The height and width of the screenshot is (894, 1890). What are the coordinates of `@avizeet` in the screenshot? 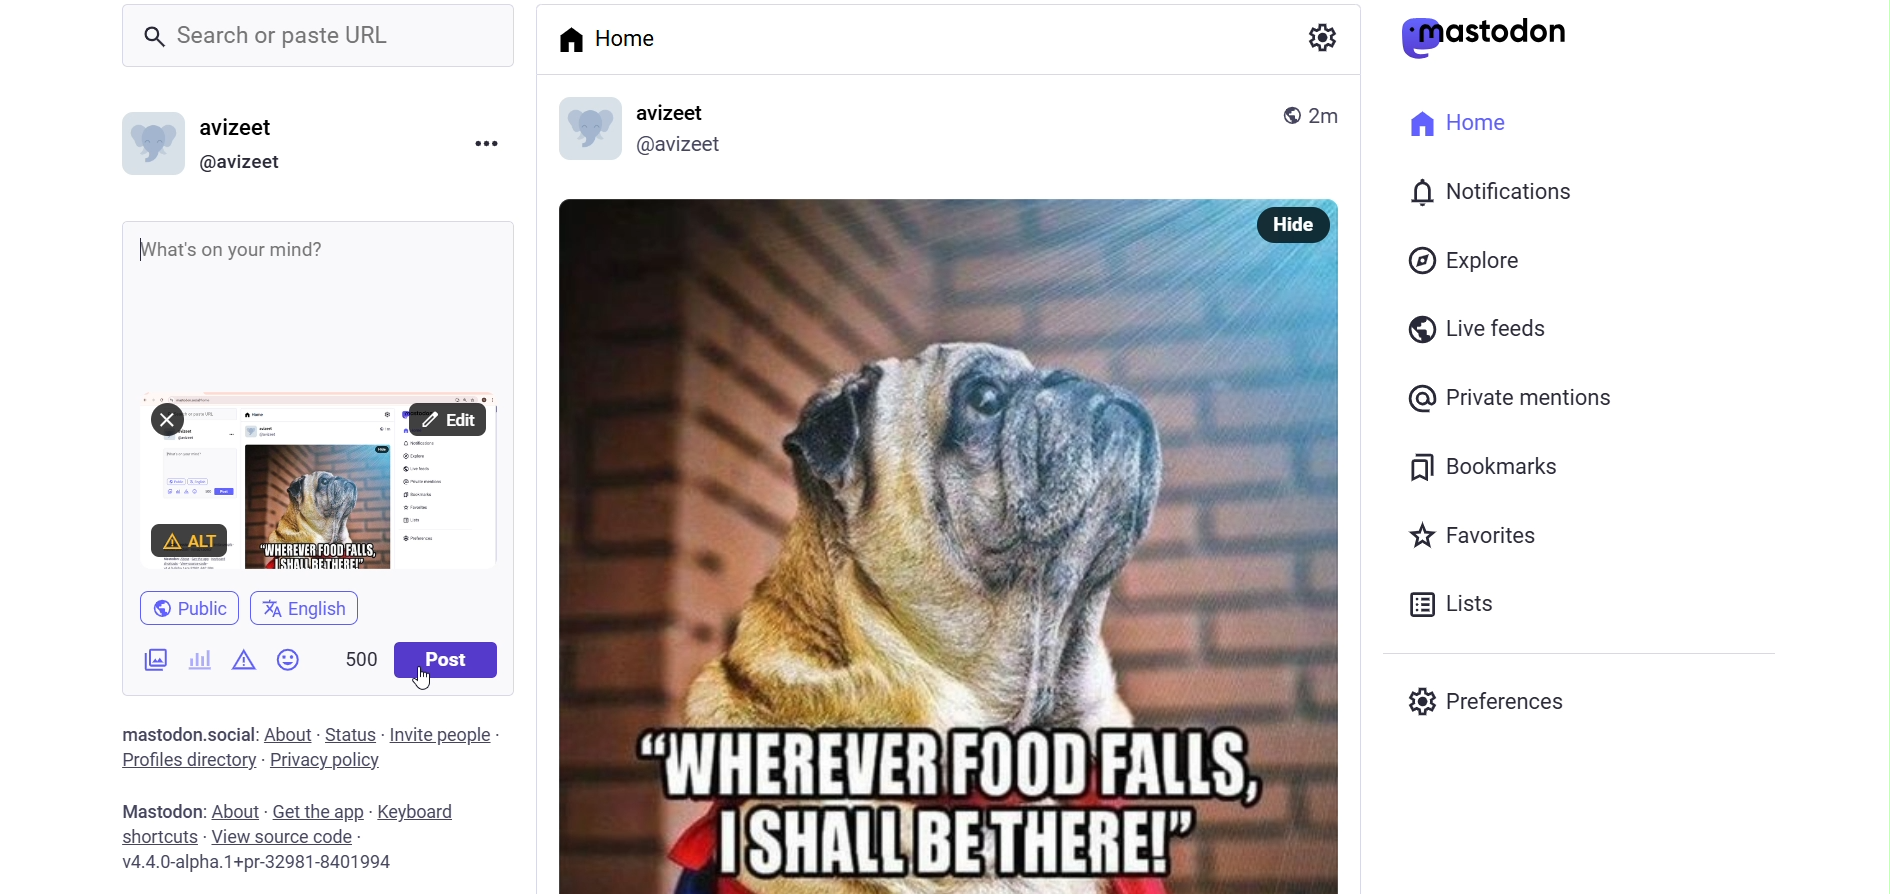 It's located at (684, 146).